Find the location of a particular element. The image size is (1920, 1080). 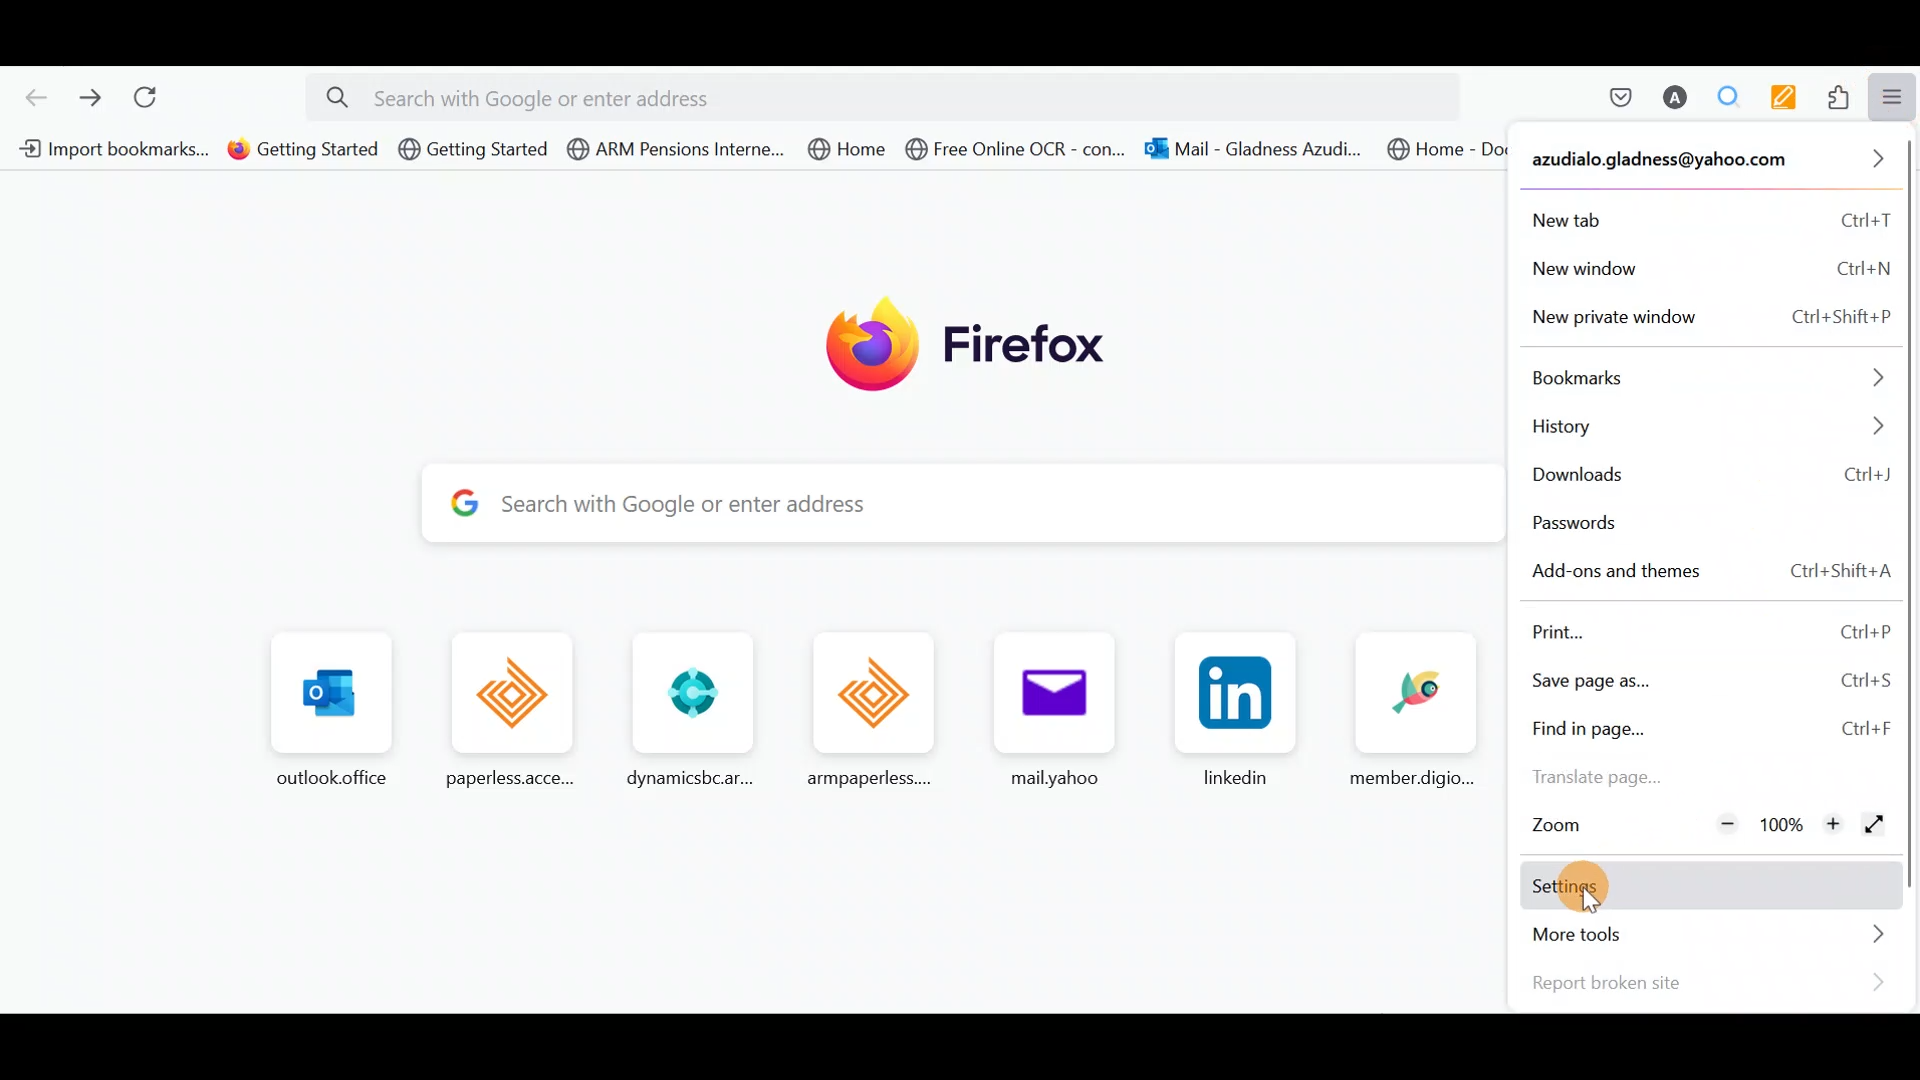

Account name is located at coordinates (1669, 100).